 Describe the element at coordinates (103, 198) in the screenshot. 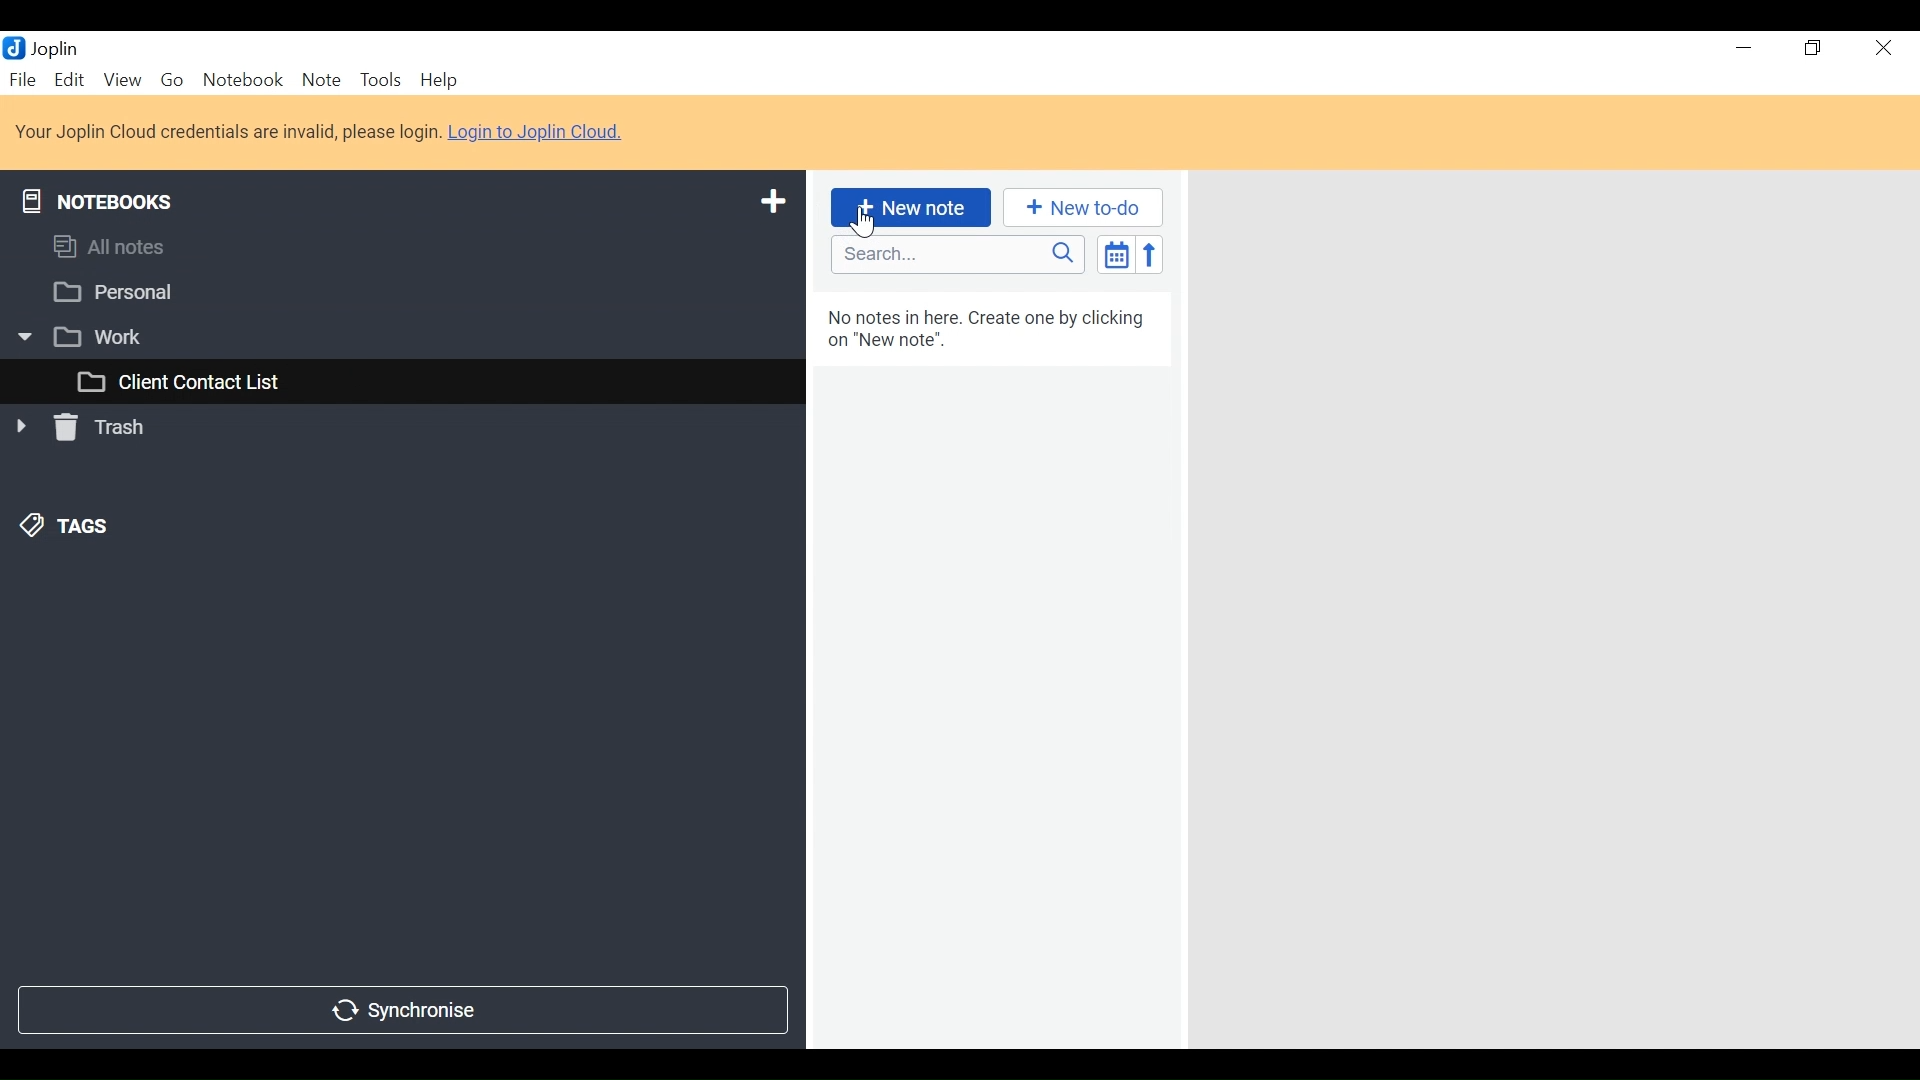

I see `Notebooks` at that location.